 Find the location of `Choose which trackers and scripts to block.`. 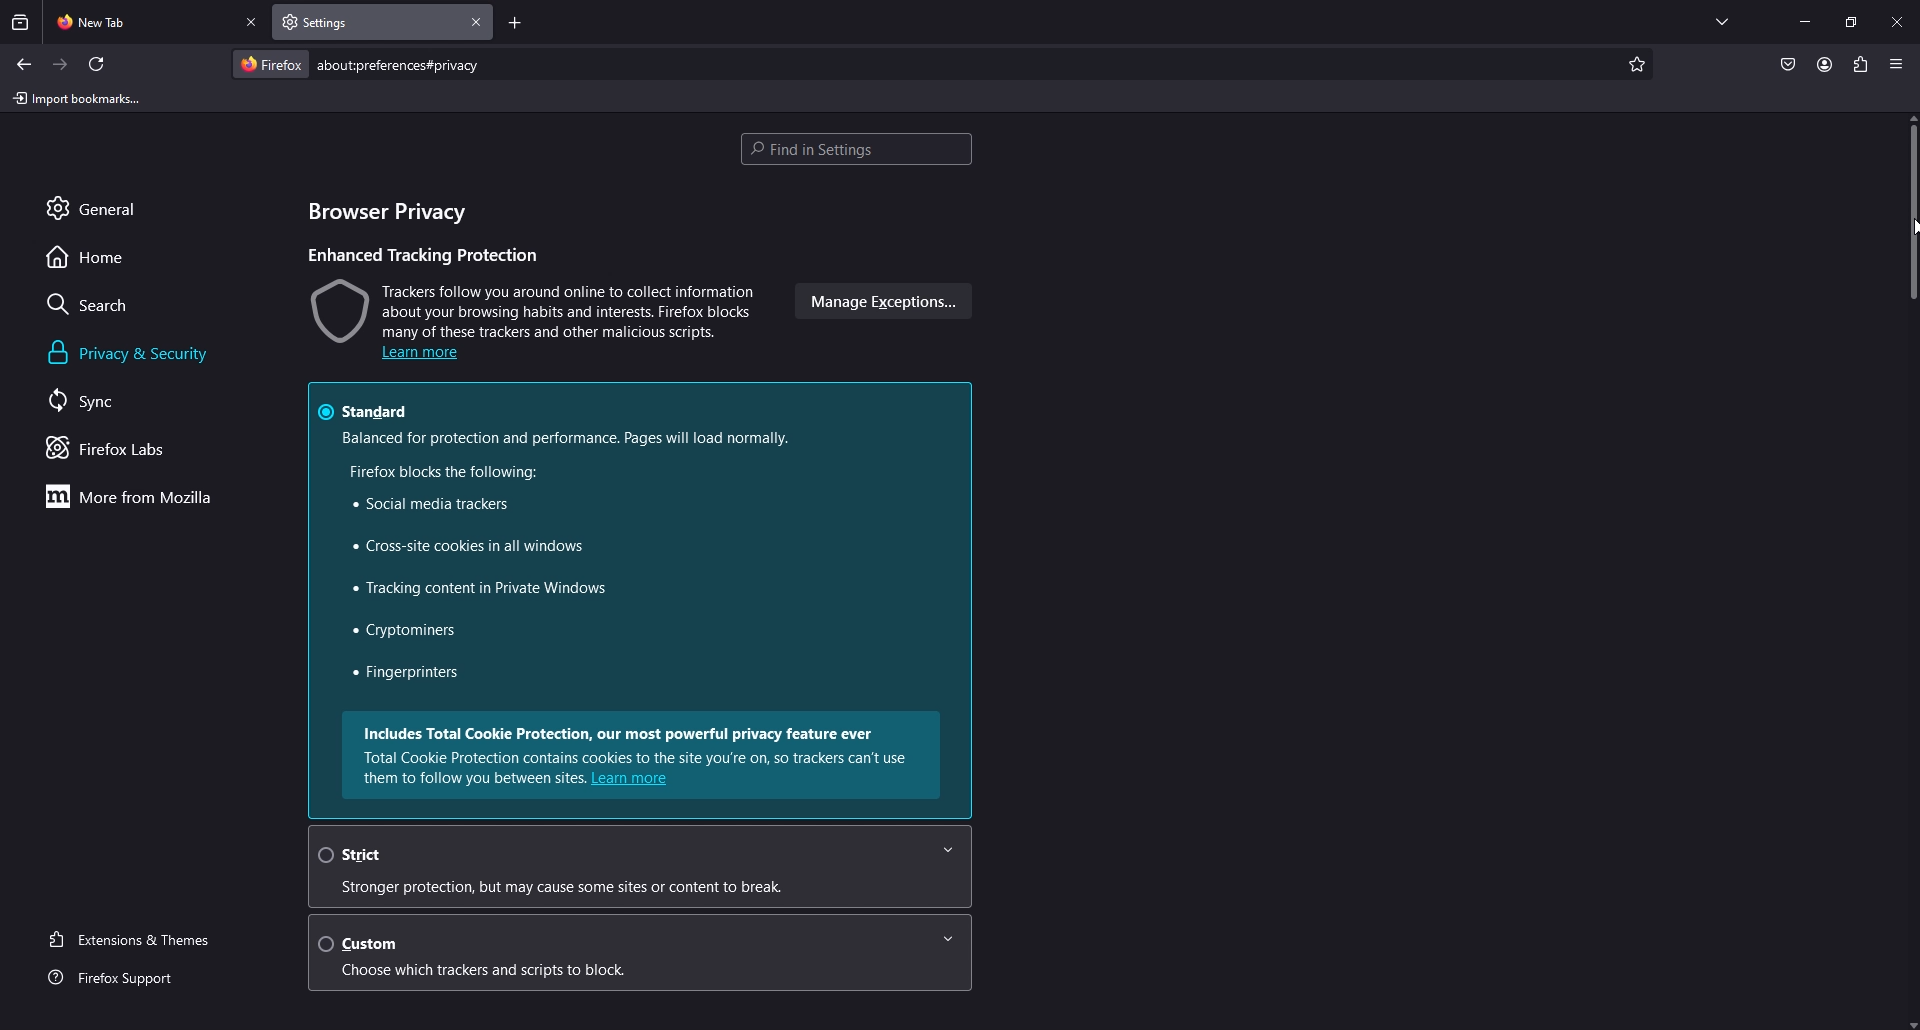

Choose which trackers and scripts to block. is located at coordinates (512, 972).